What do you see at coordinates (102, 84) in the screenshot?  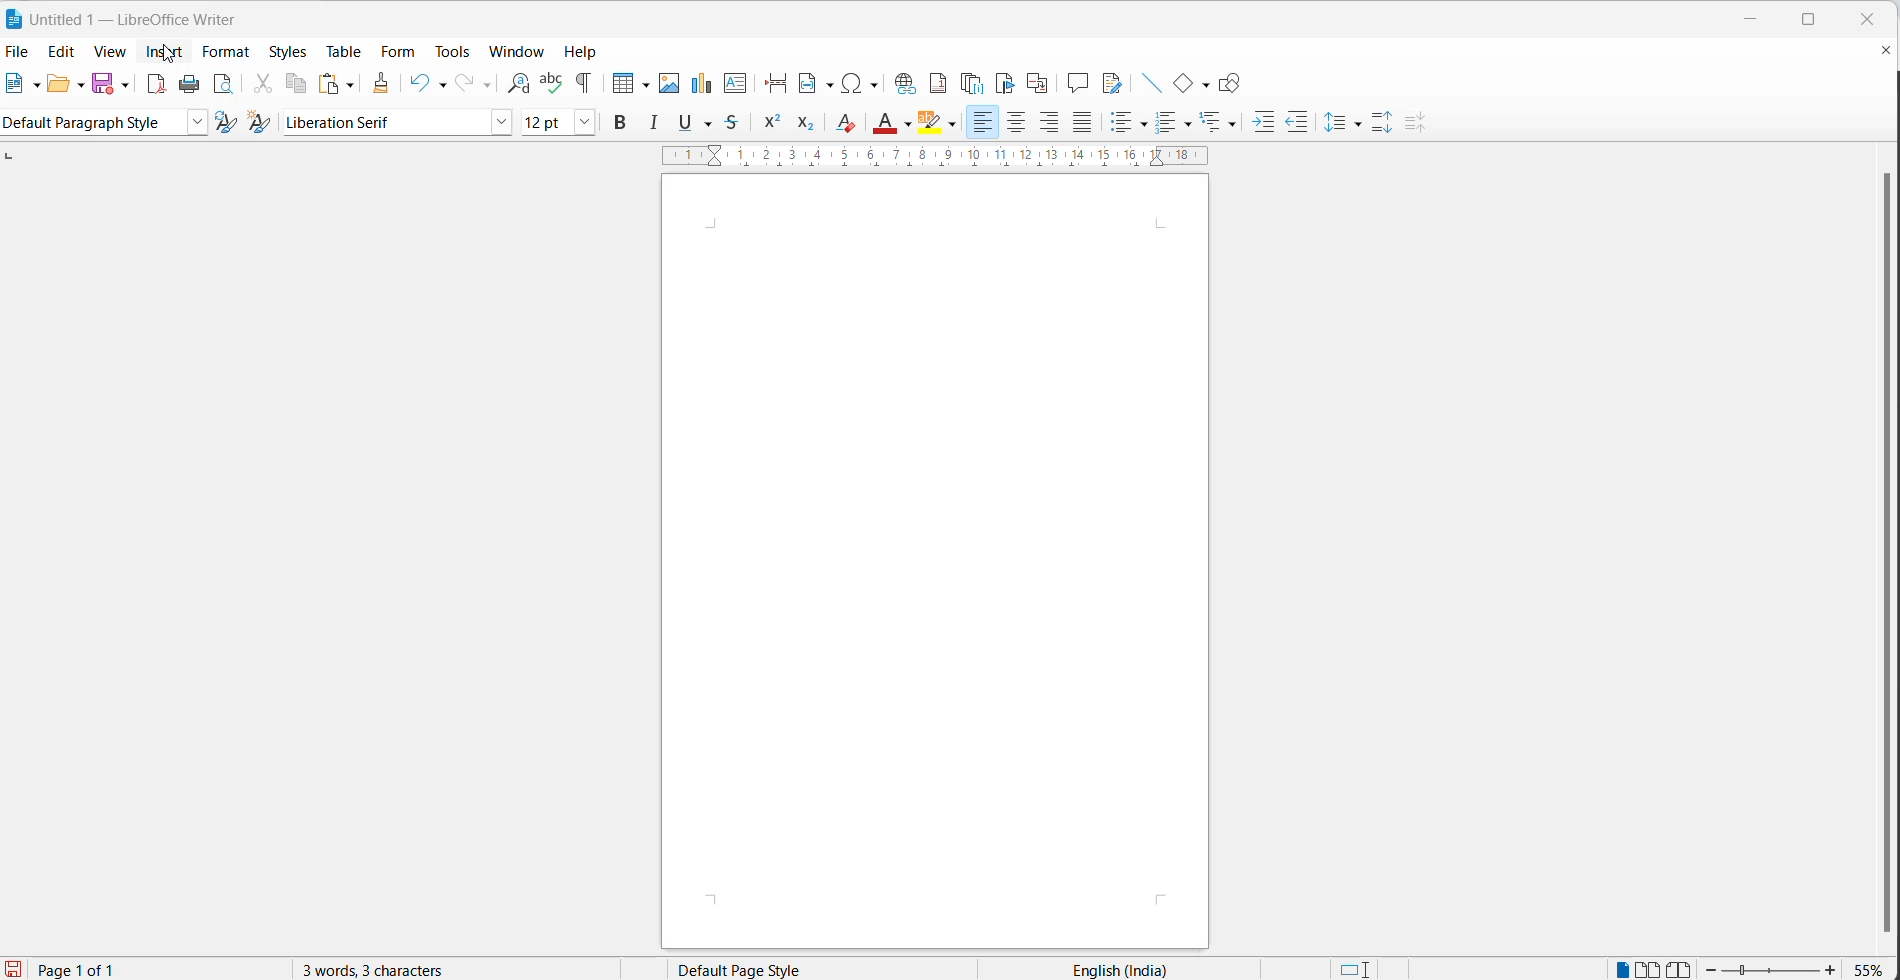 I see `save` at bounding box center [102, 84].